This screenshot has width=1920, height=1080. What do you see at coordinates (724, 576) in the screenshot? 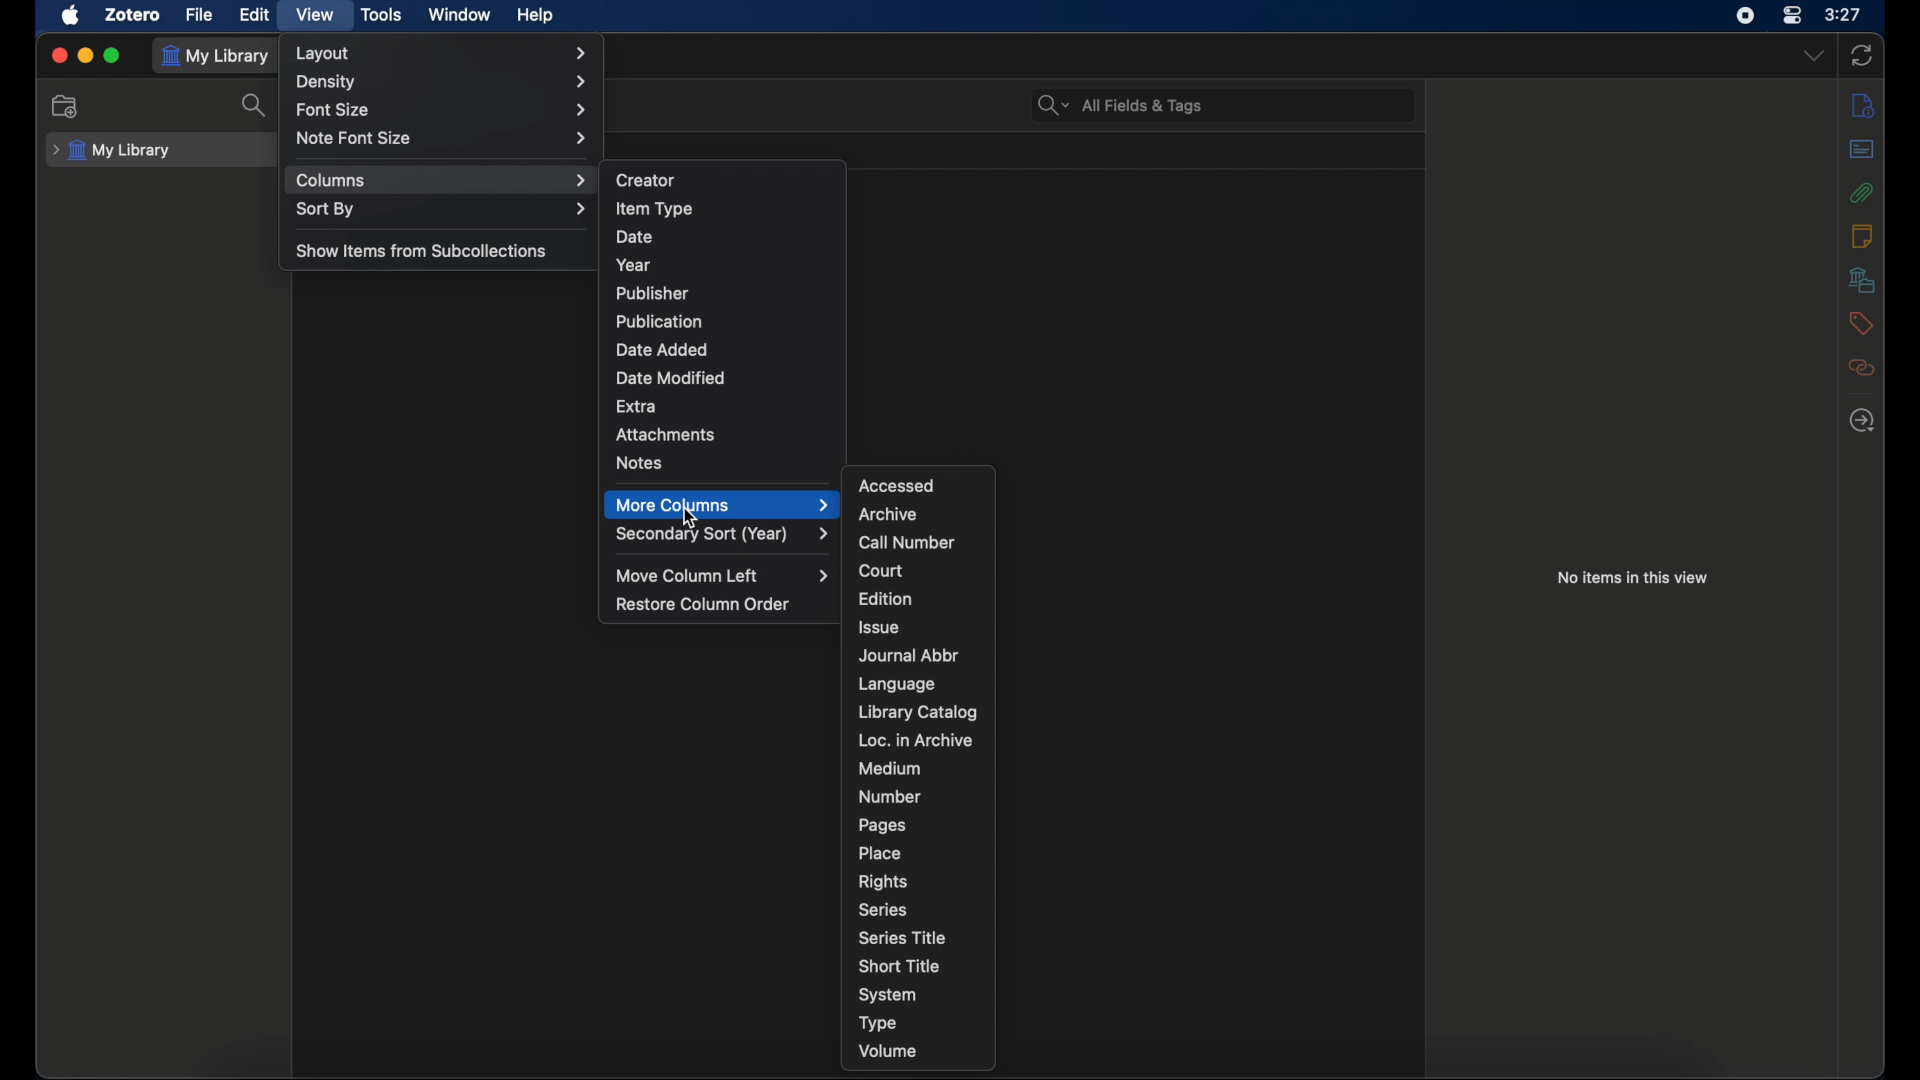
I see `move column left` at bounding box center [724, 576].